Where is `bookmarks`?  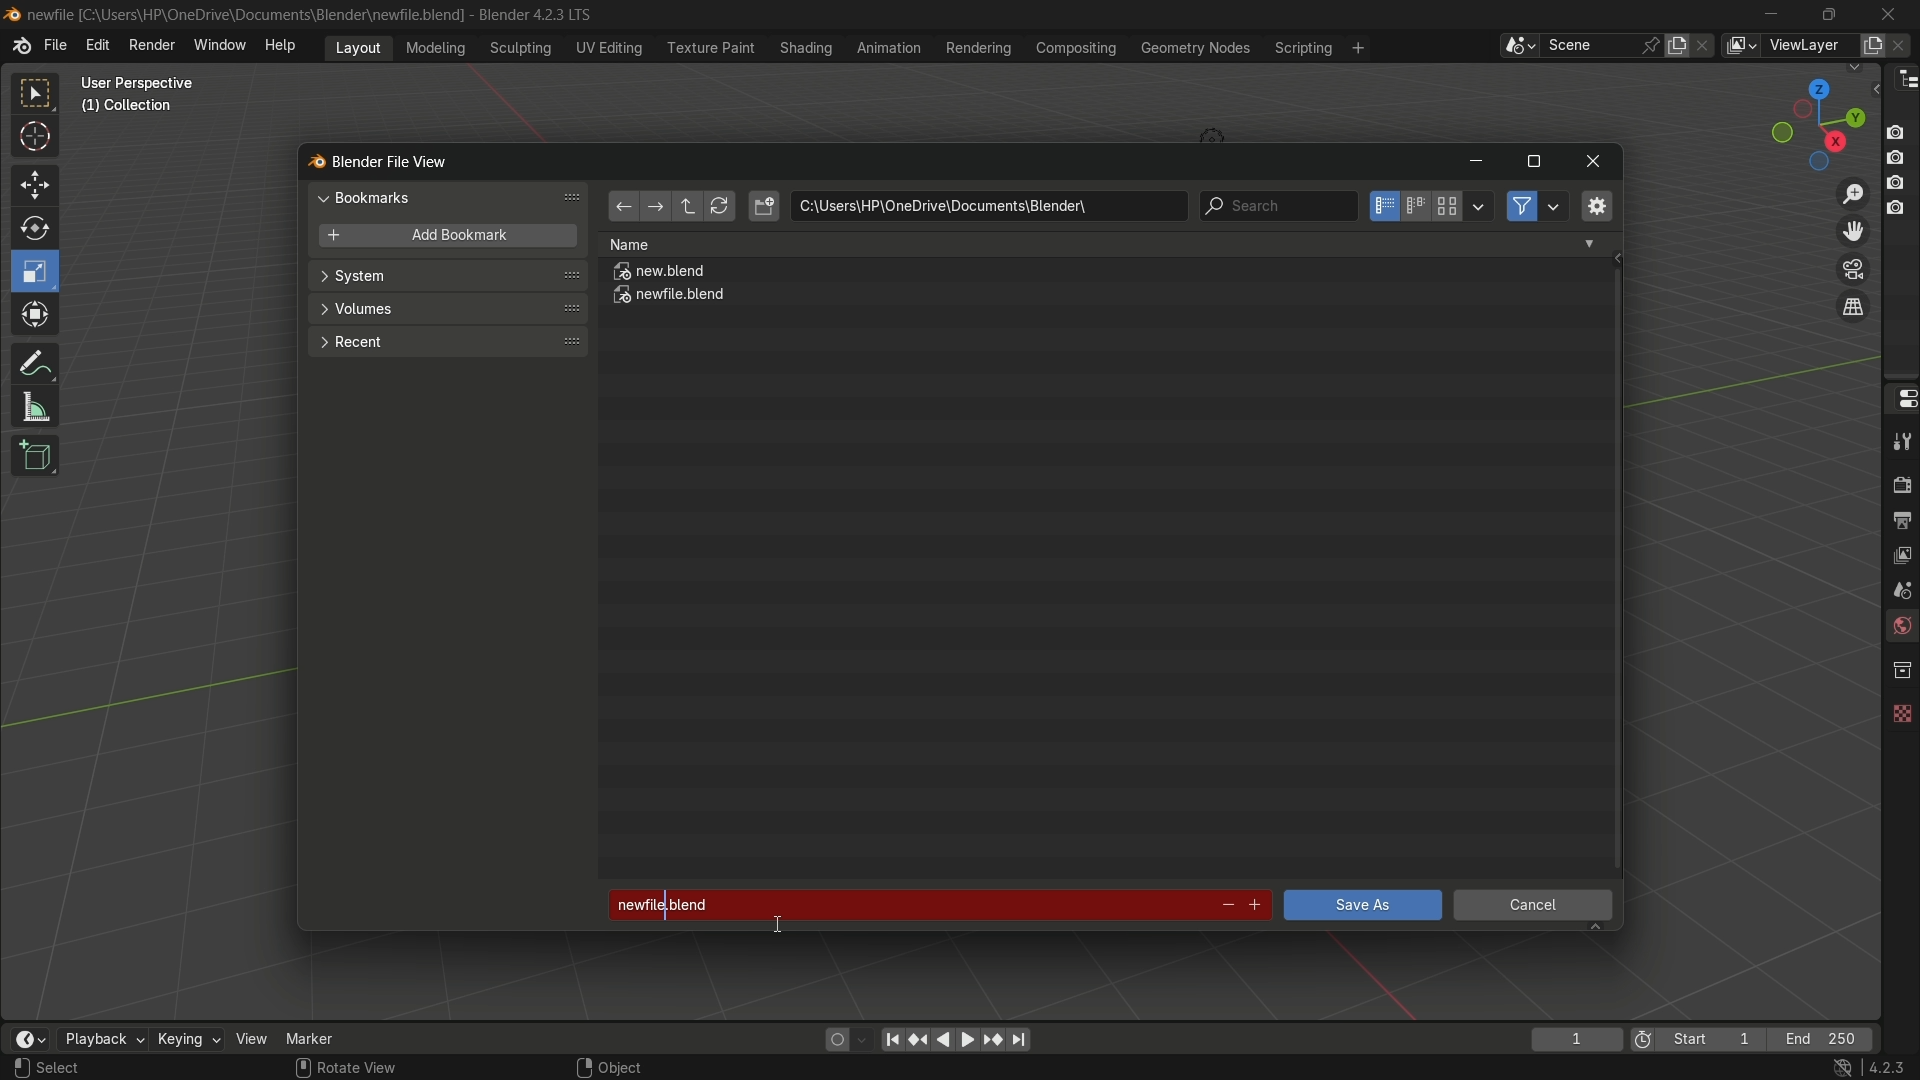 bookmarks is located at coordinates (452, 197).